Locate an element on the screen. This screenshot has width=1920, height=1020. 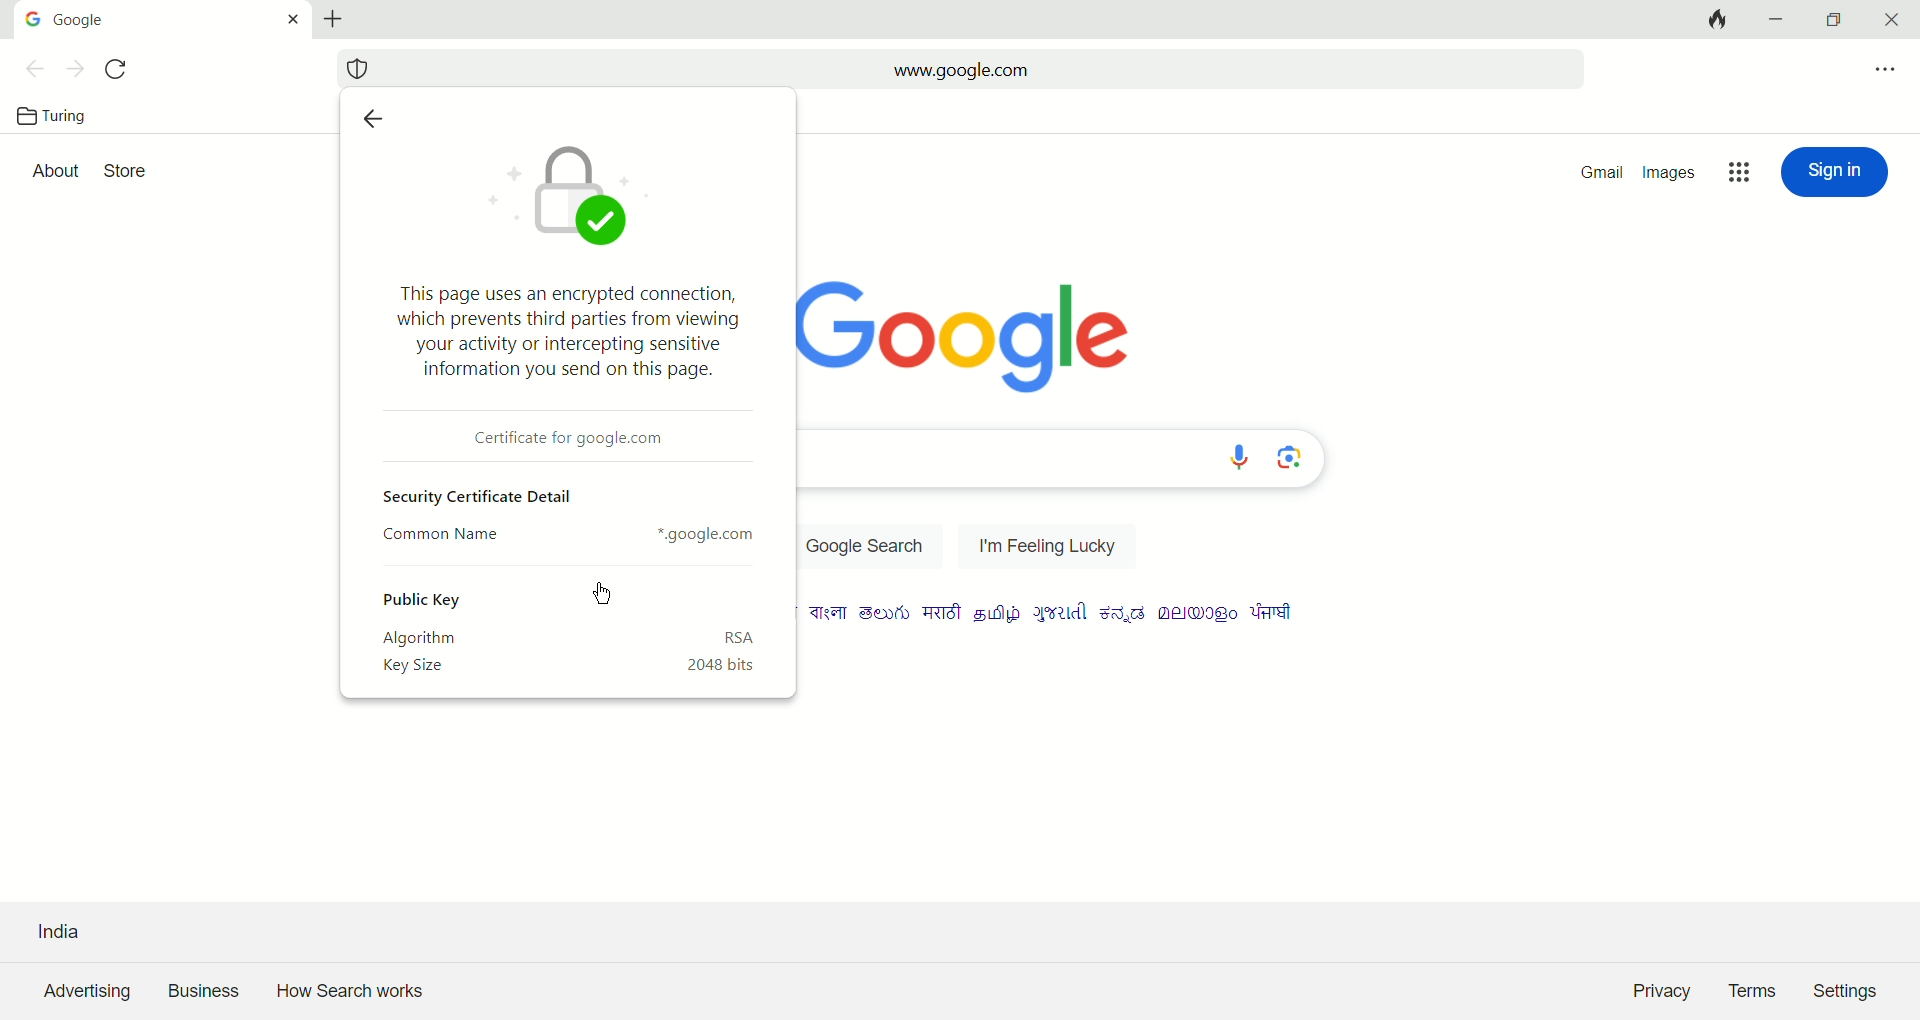
public key is located at coordinates (431, 602).